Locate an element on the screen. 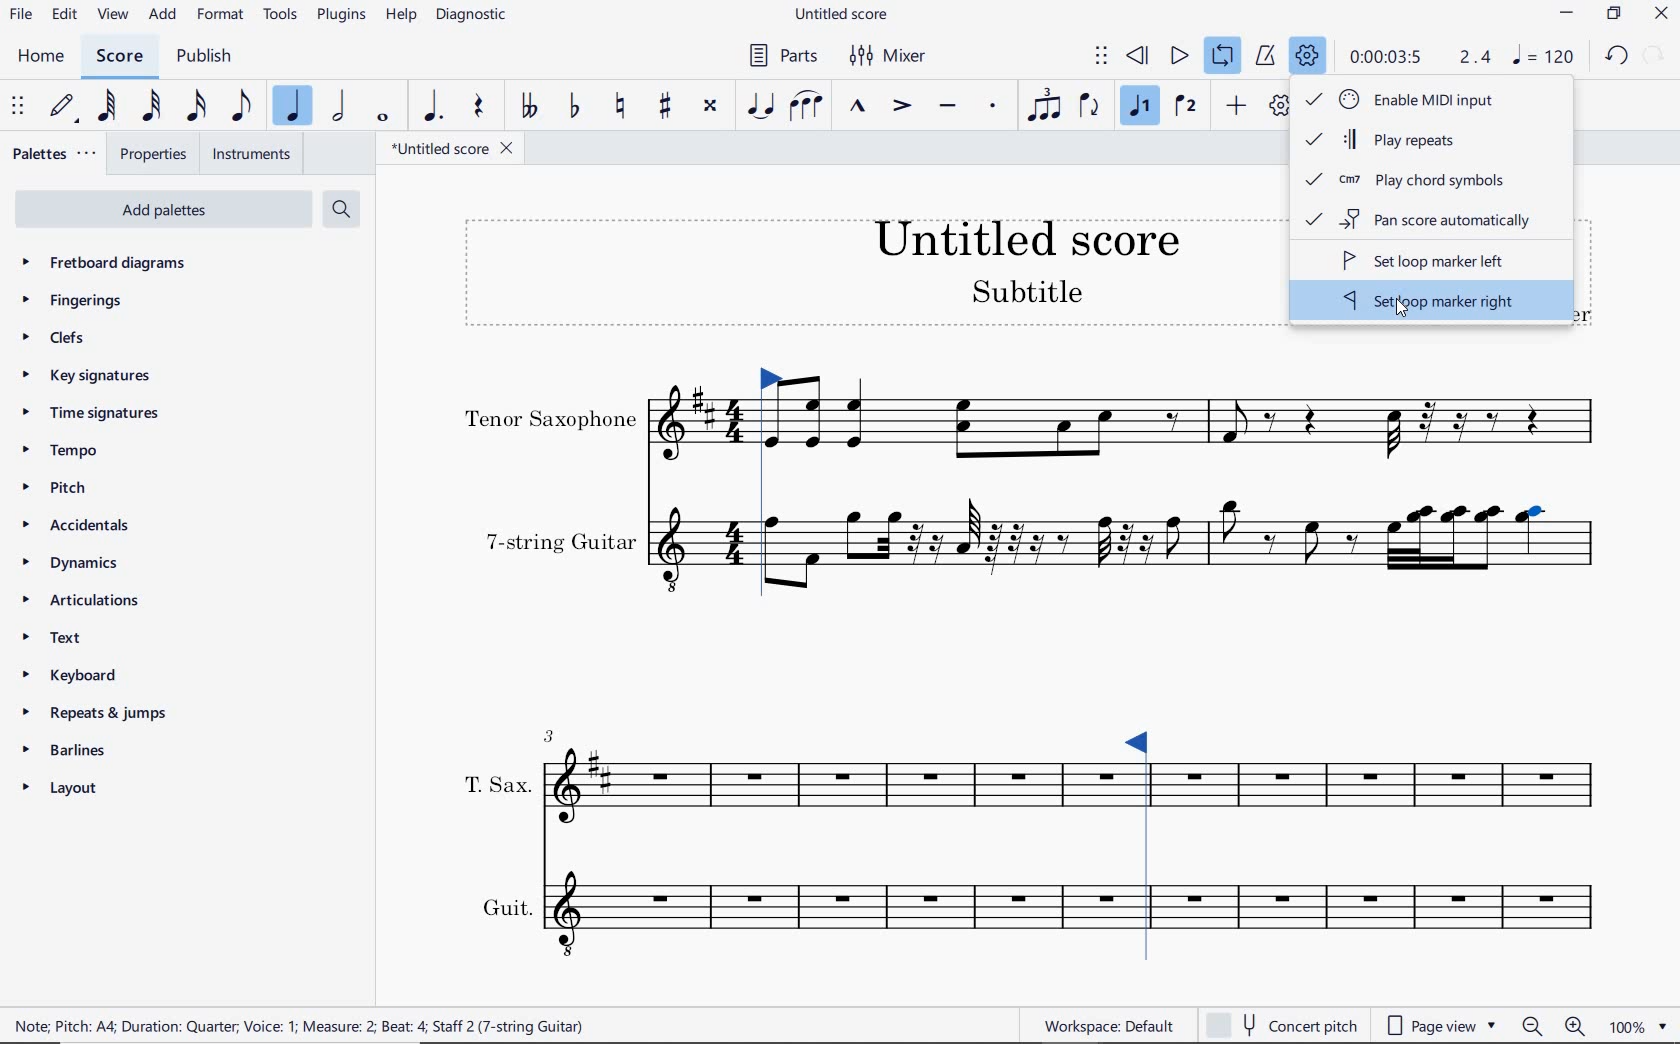  BARLINES is located at coordinates (66, 754).